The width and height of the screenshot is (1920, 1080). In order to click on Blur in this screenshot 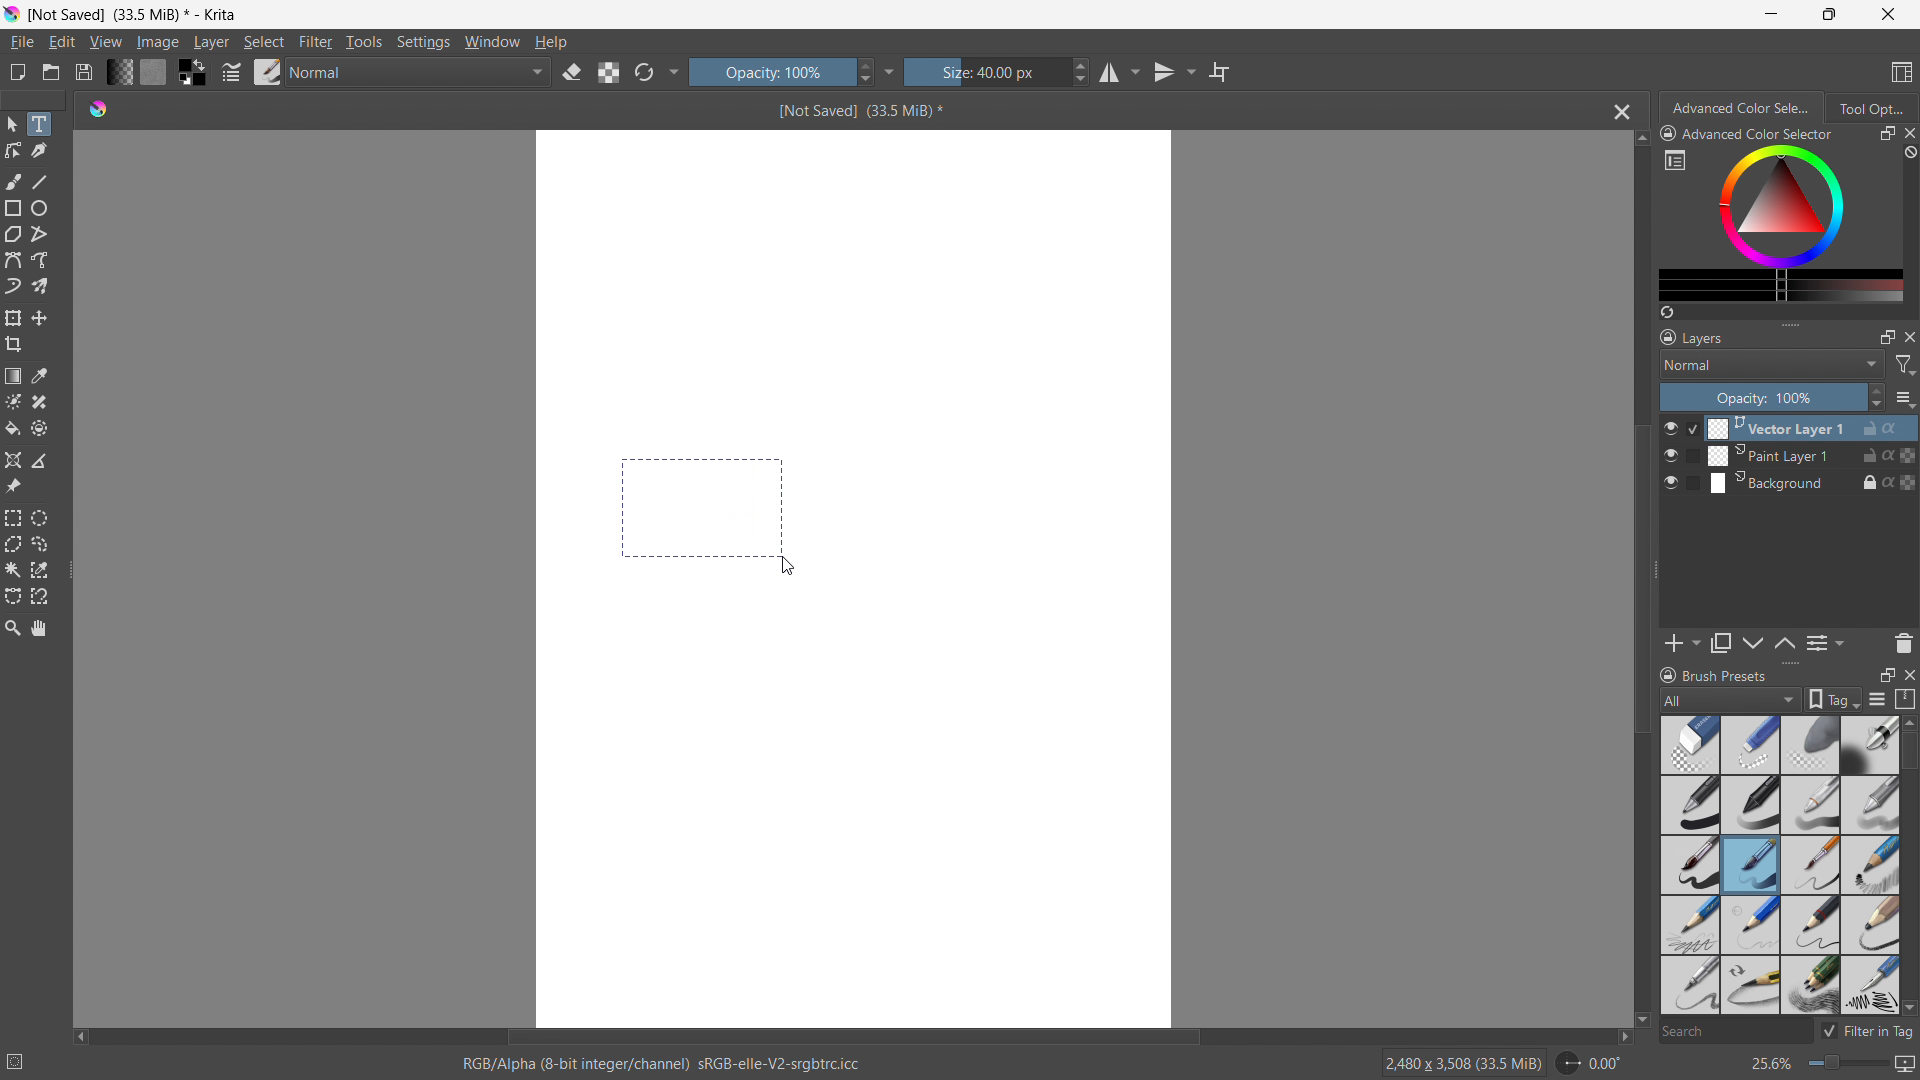, I will do `click(1691, 744)`.